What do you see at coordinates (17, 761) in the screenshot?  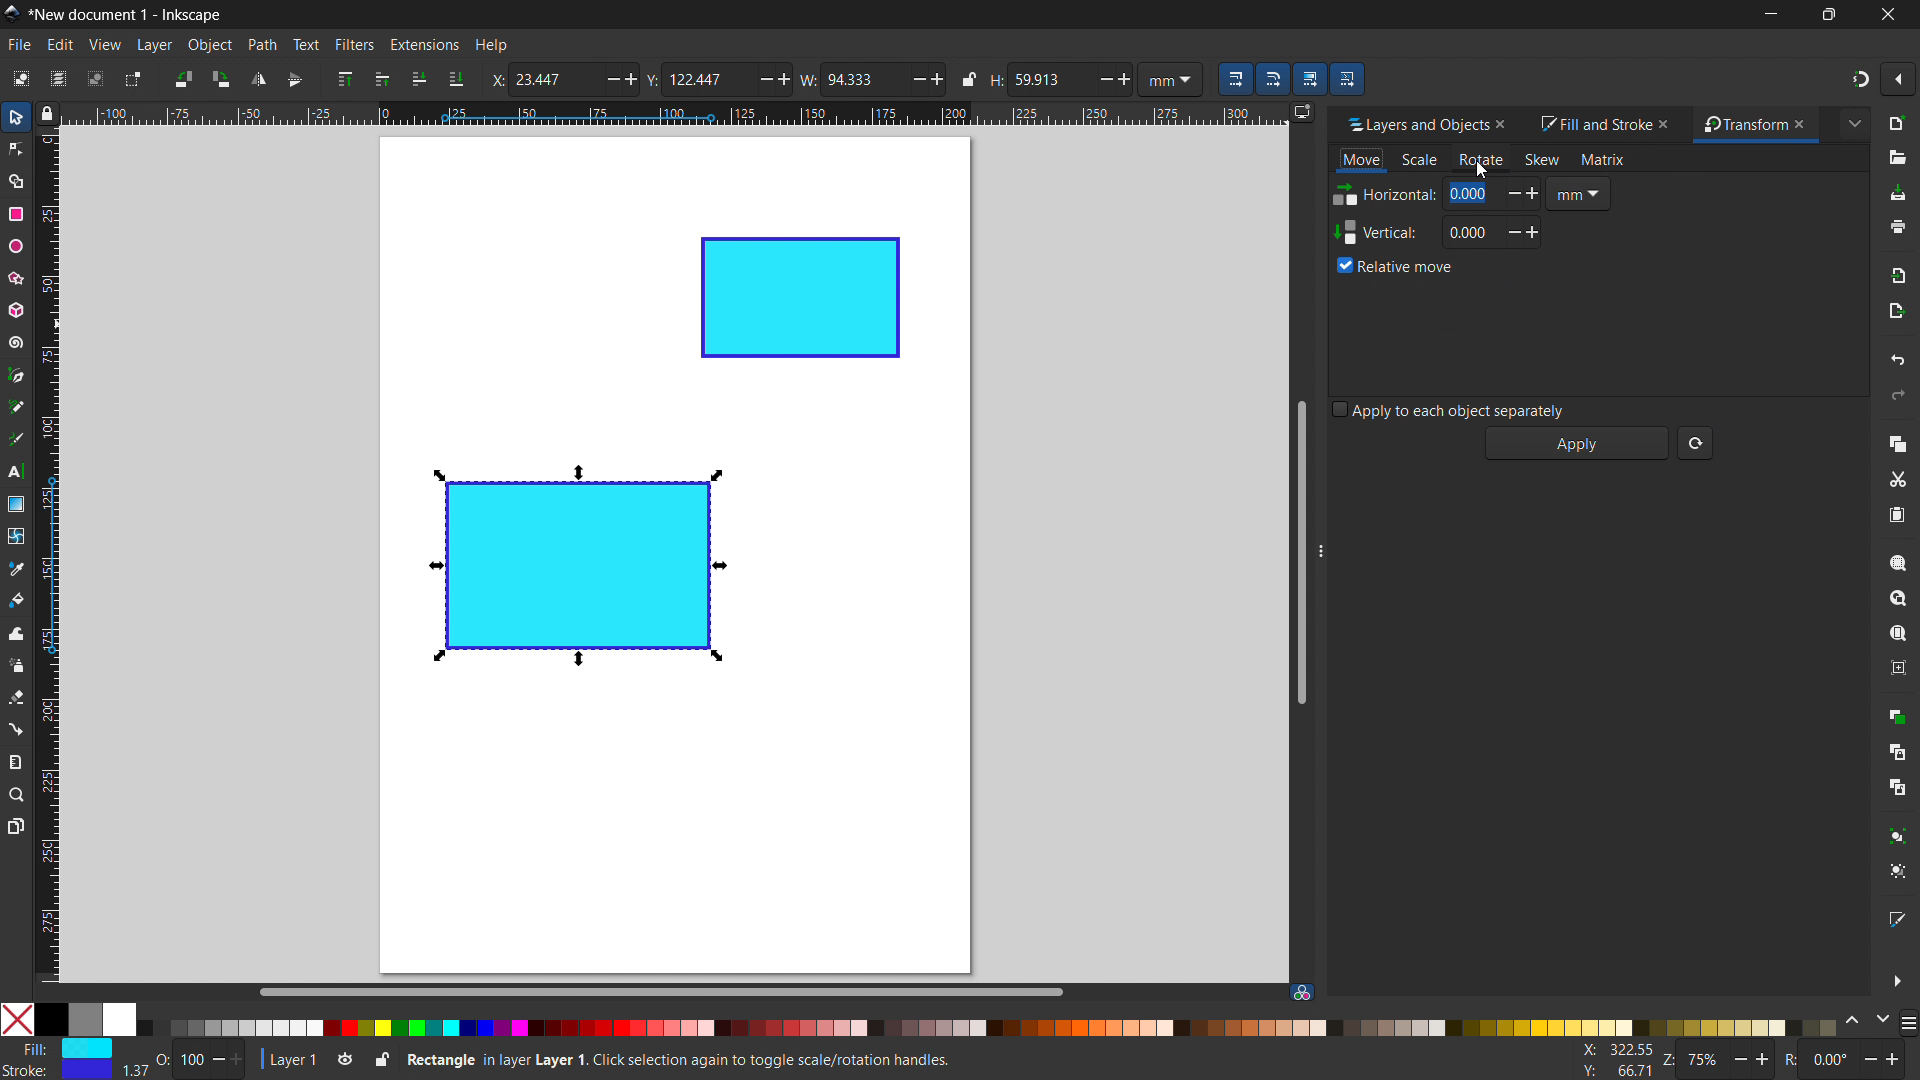 I see `measurement tool` at bounding box center [17, 761].